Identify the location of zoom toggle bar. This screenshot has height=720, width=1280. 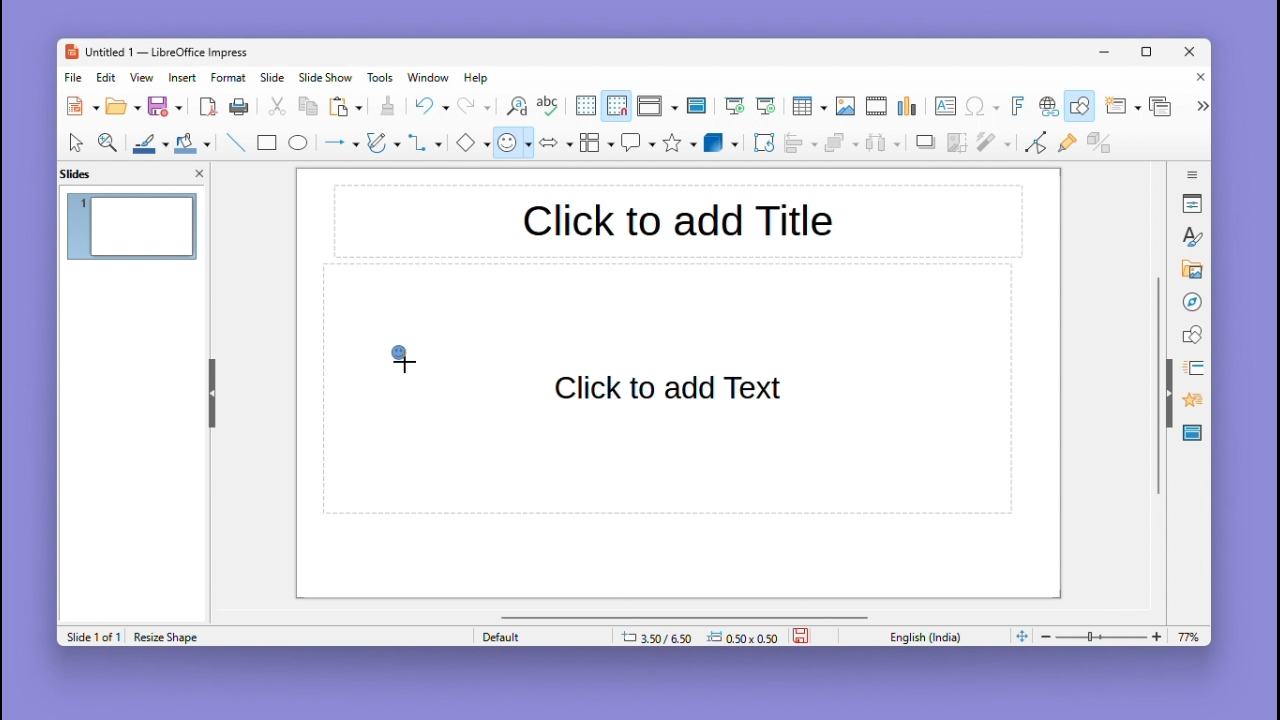
(1106, 636).